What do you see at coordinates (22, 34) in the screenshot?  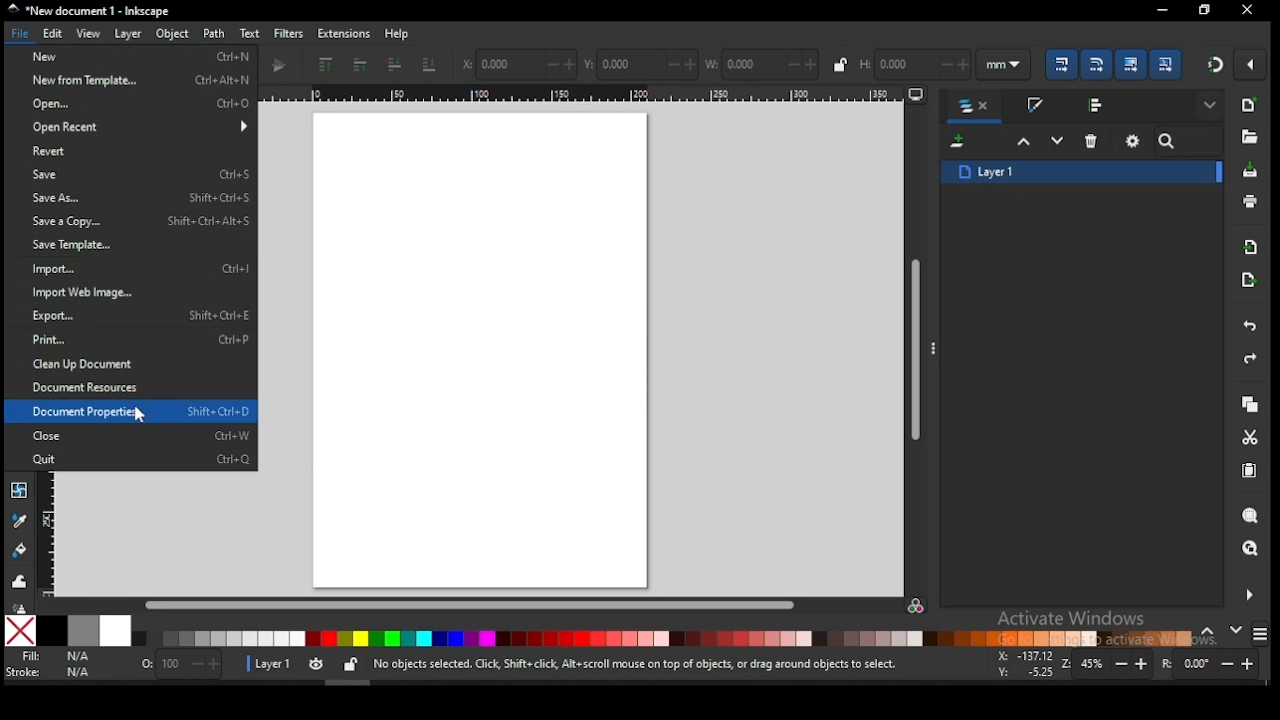 I see `file` at bounding box center [22, 34].